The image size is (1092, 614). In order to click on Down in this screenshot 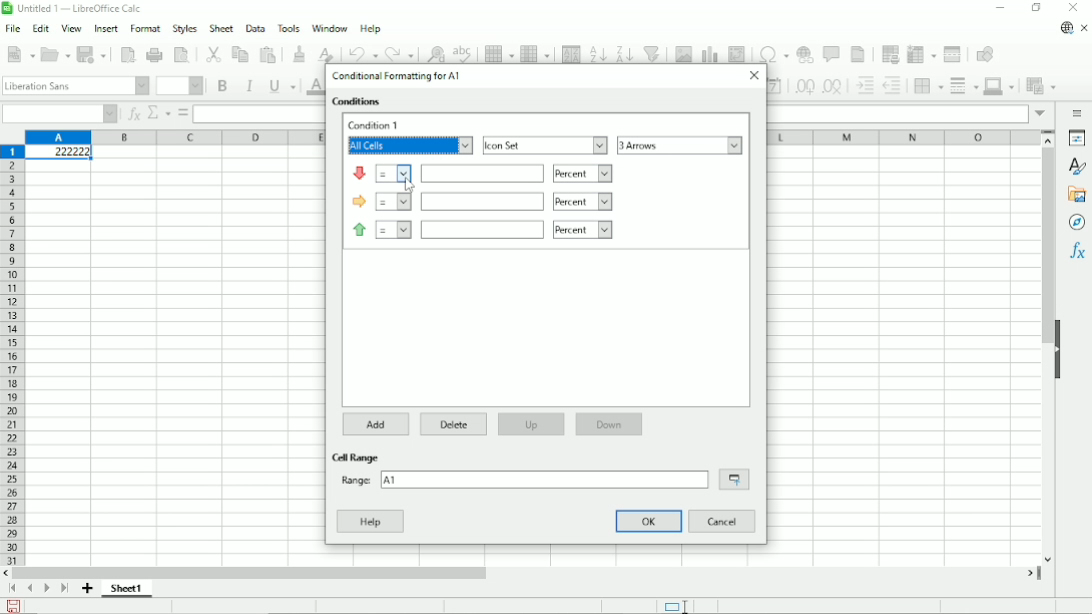, I will do `click(609, 424)`.